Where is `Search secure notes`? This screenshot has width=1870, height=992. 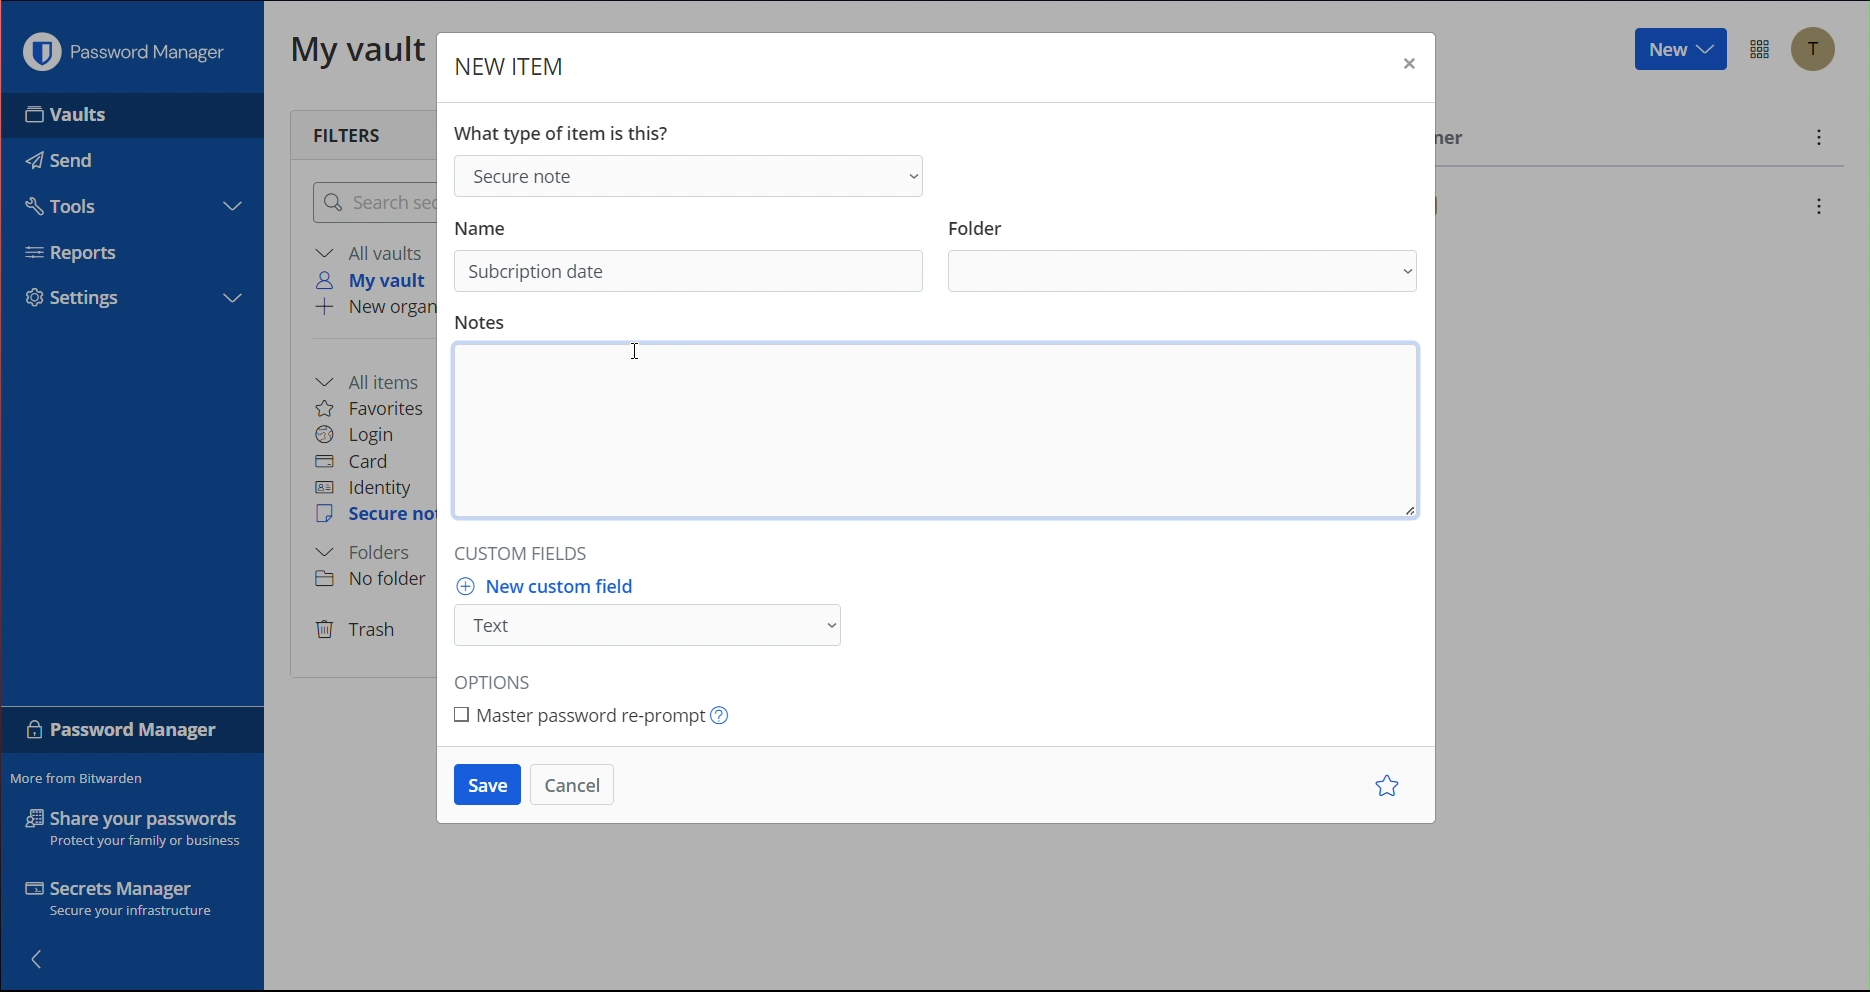
Search secure notes is located at coordinates (371, 202).